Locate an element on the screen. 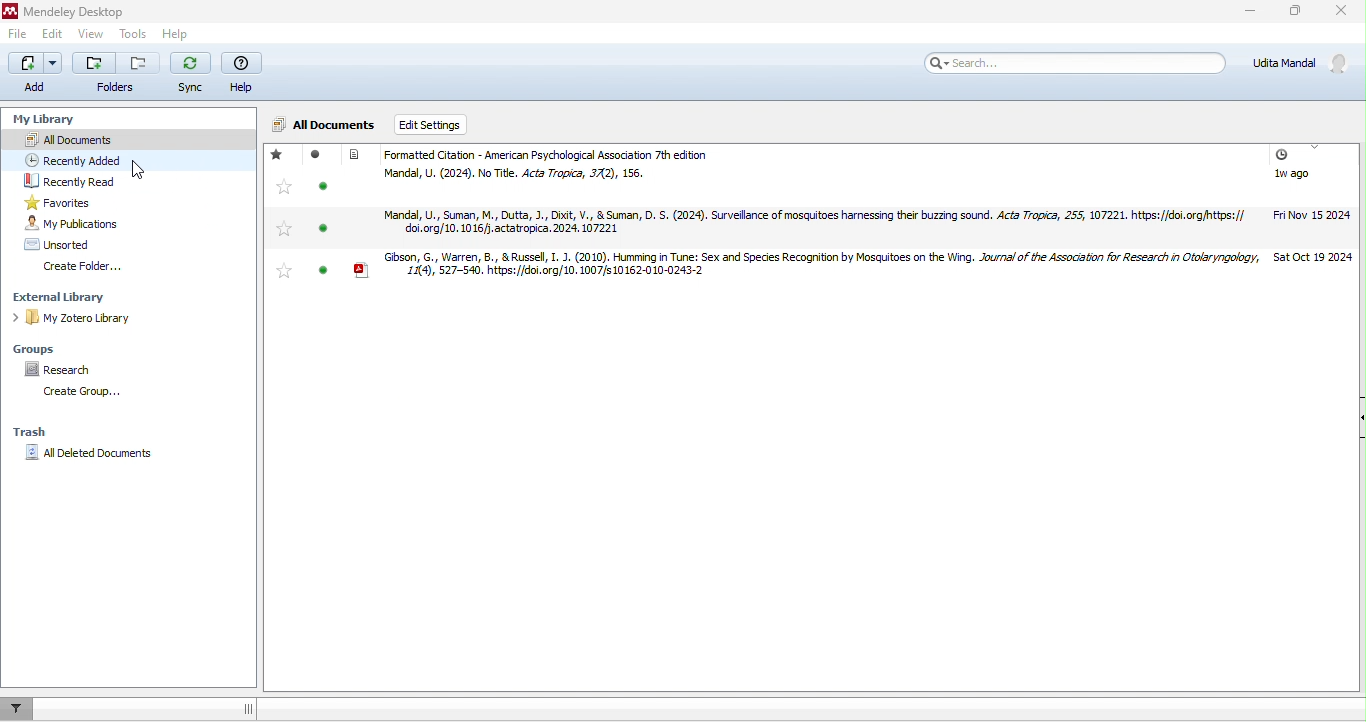 The height and width of the screenshot is (722, 1366). mendeley logo is located at coordinates (11, 11).